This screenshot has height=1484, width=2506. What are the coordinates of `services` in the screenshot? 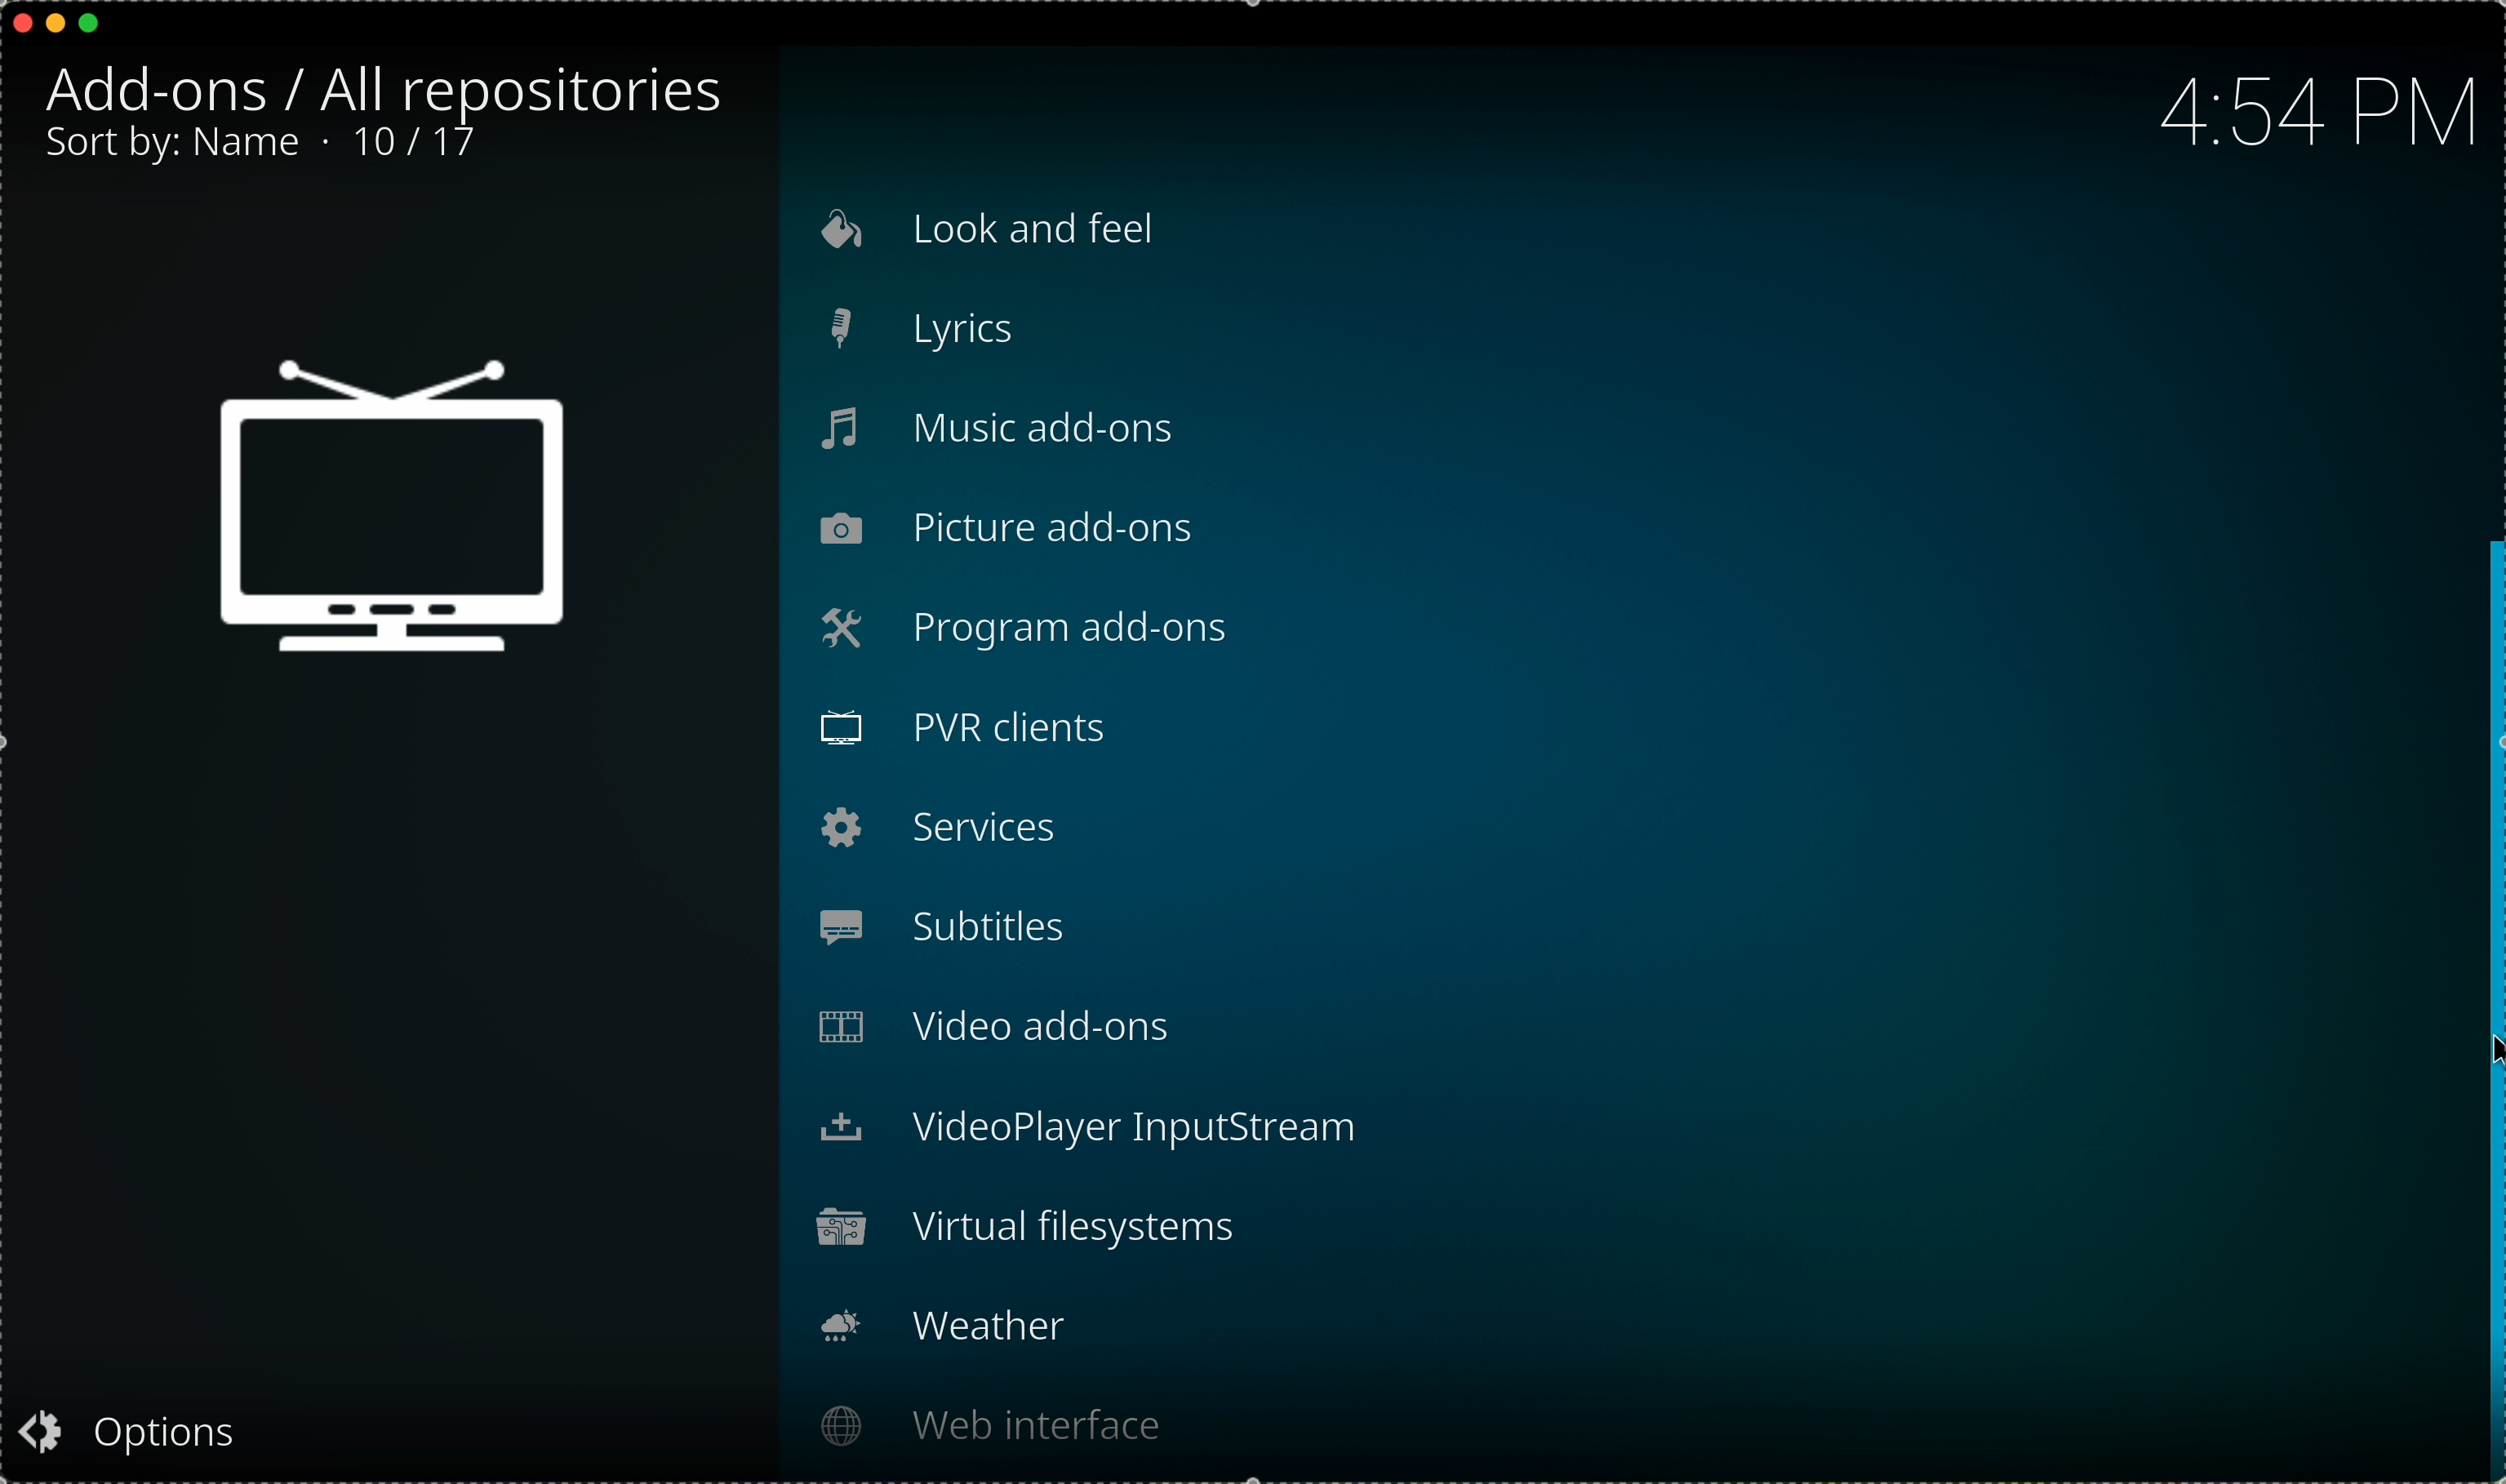 It's located at (941, 827).